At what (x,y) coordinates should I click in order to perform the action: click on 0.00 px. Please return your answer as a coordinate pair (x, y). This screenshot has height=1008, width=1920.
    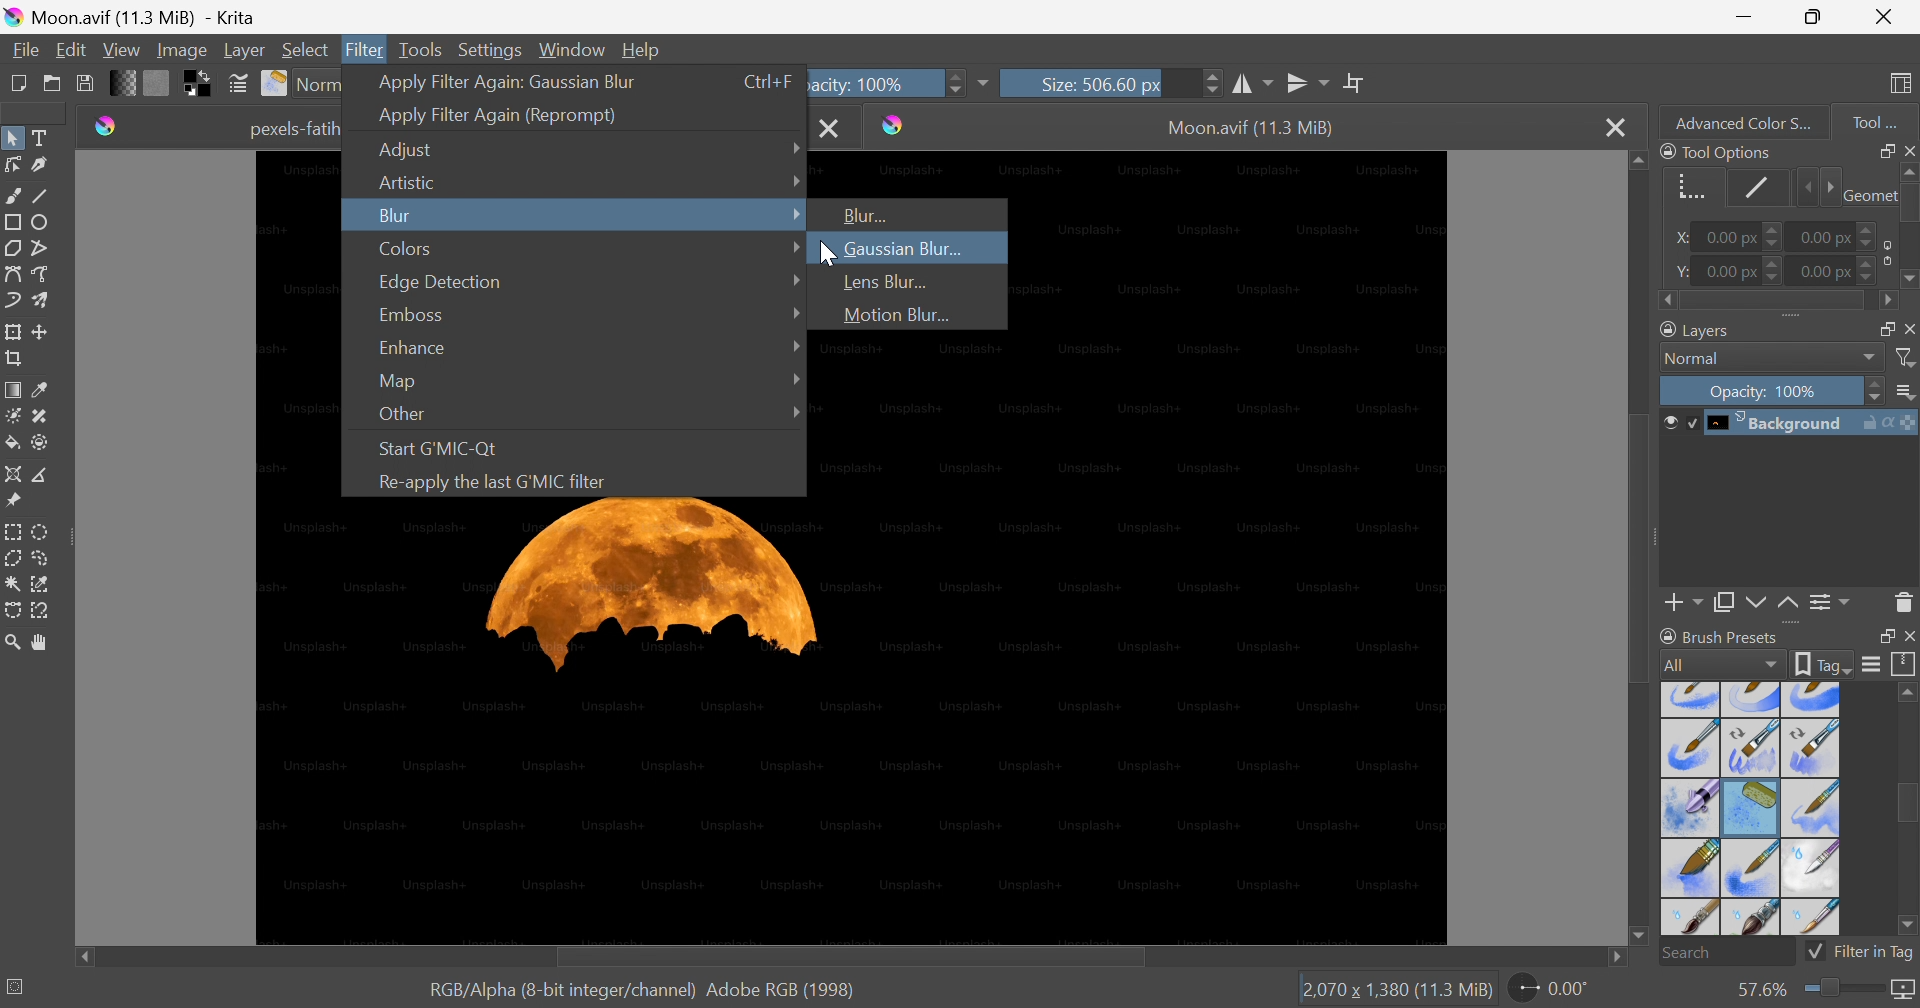
    Looking at the image, I should click on (1737, 271).